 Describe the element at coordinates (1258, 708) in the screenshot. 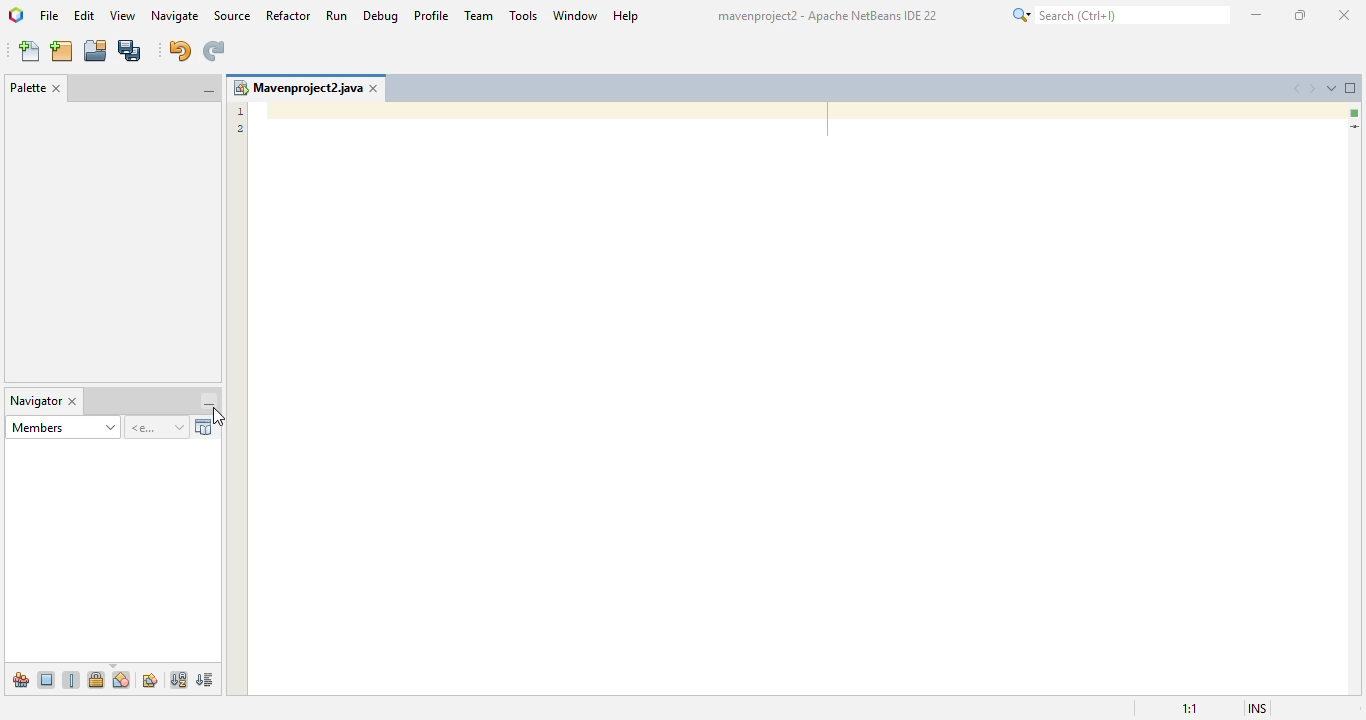

I see `insert mode` at that location.